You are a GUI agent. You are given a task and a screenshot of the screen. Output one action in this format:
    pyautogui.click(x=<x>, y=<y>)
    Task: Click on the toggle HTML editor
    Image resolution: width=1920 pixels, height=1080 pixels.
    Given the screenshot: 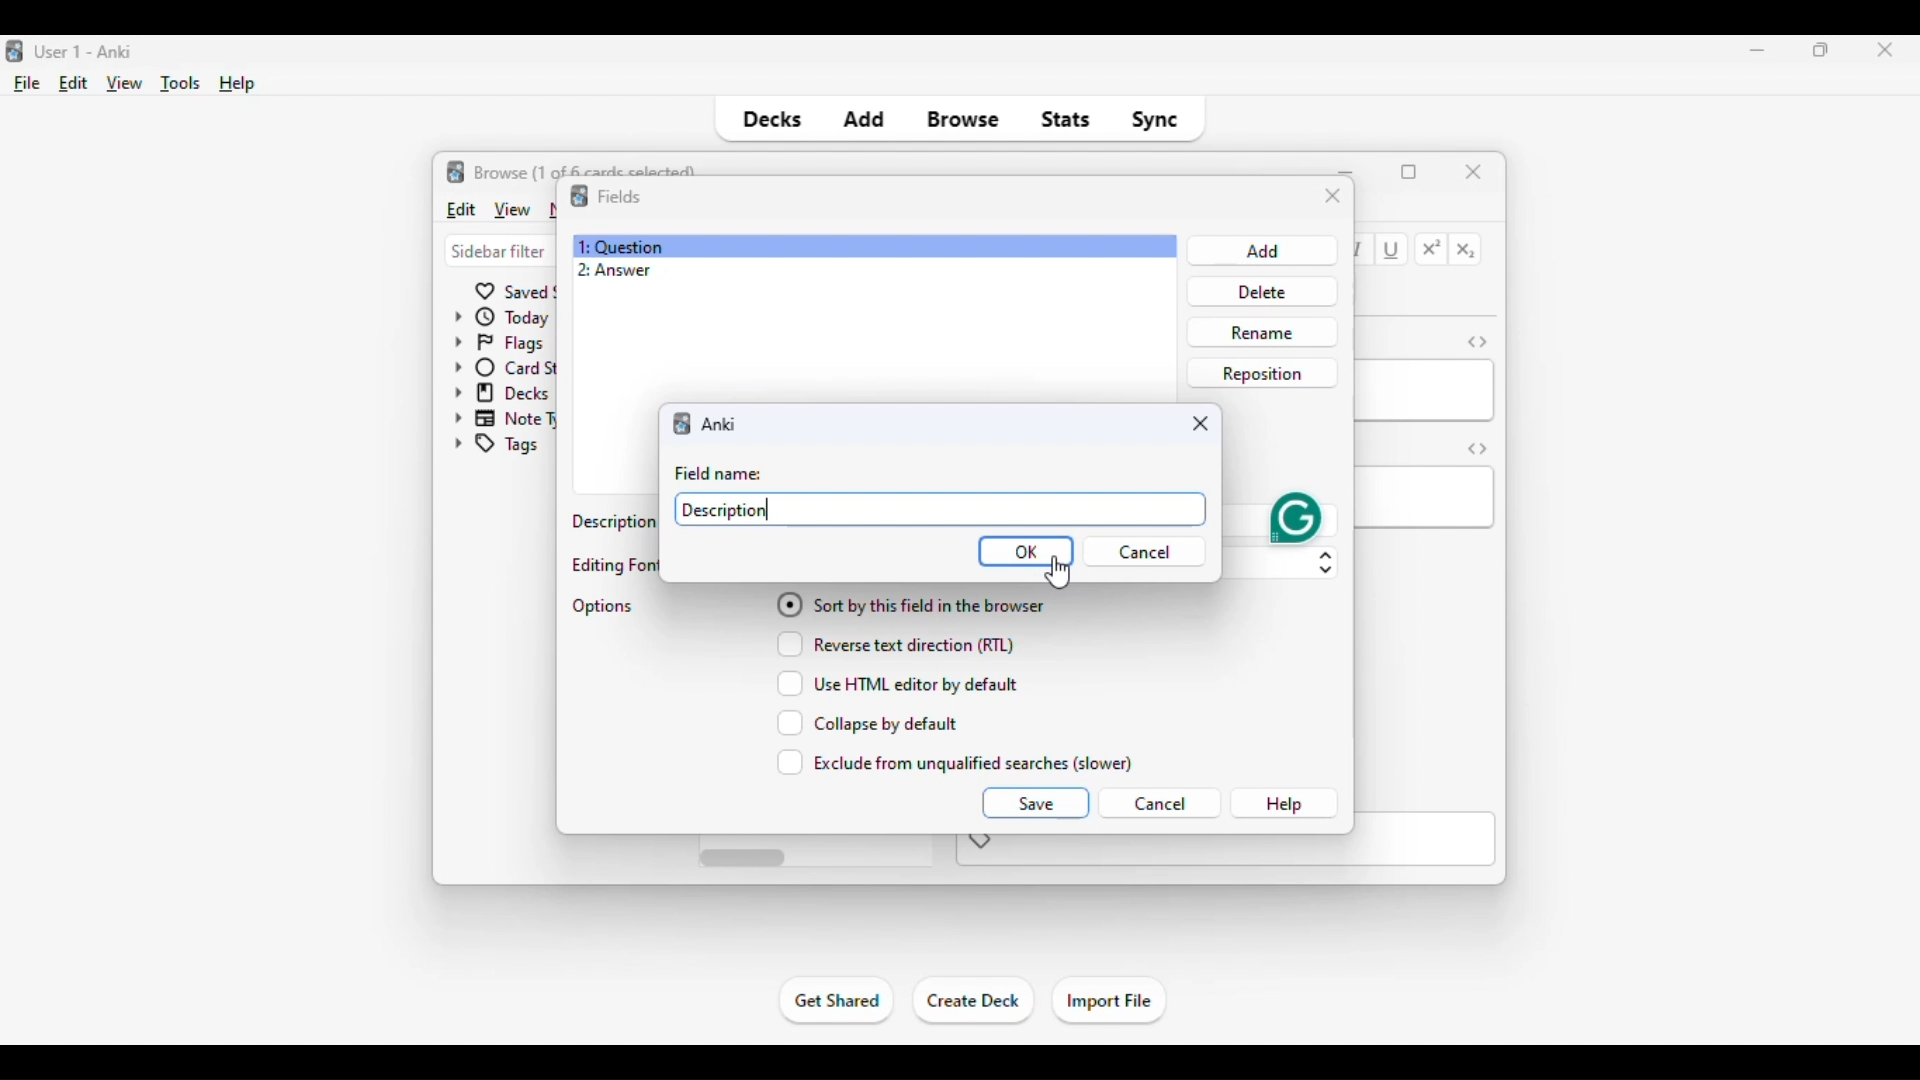 What is the action you would take?
    pyautogui.click(x=1478, y=448)
    